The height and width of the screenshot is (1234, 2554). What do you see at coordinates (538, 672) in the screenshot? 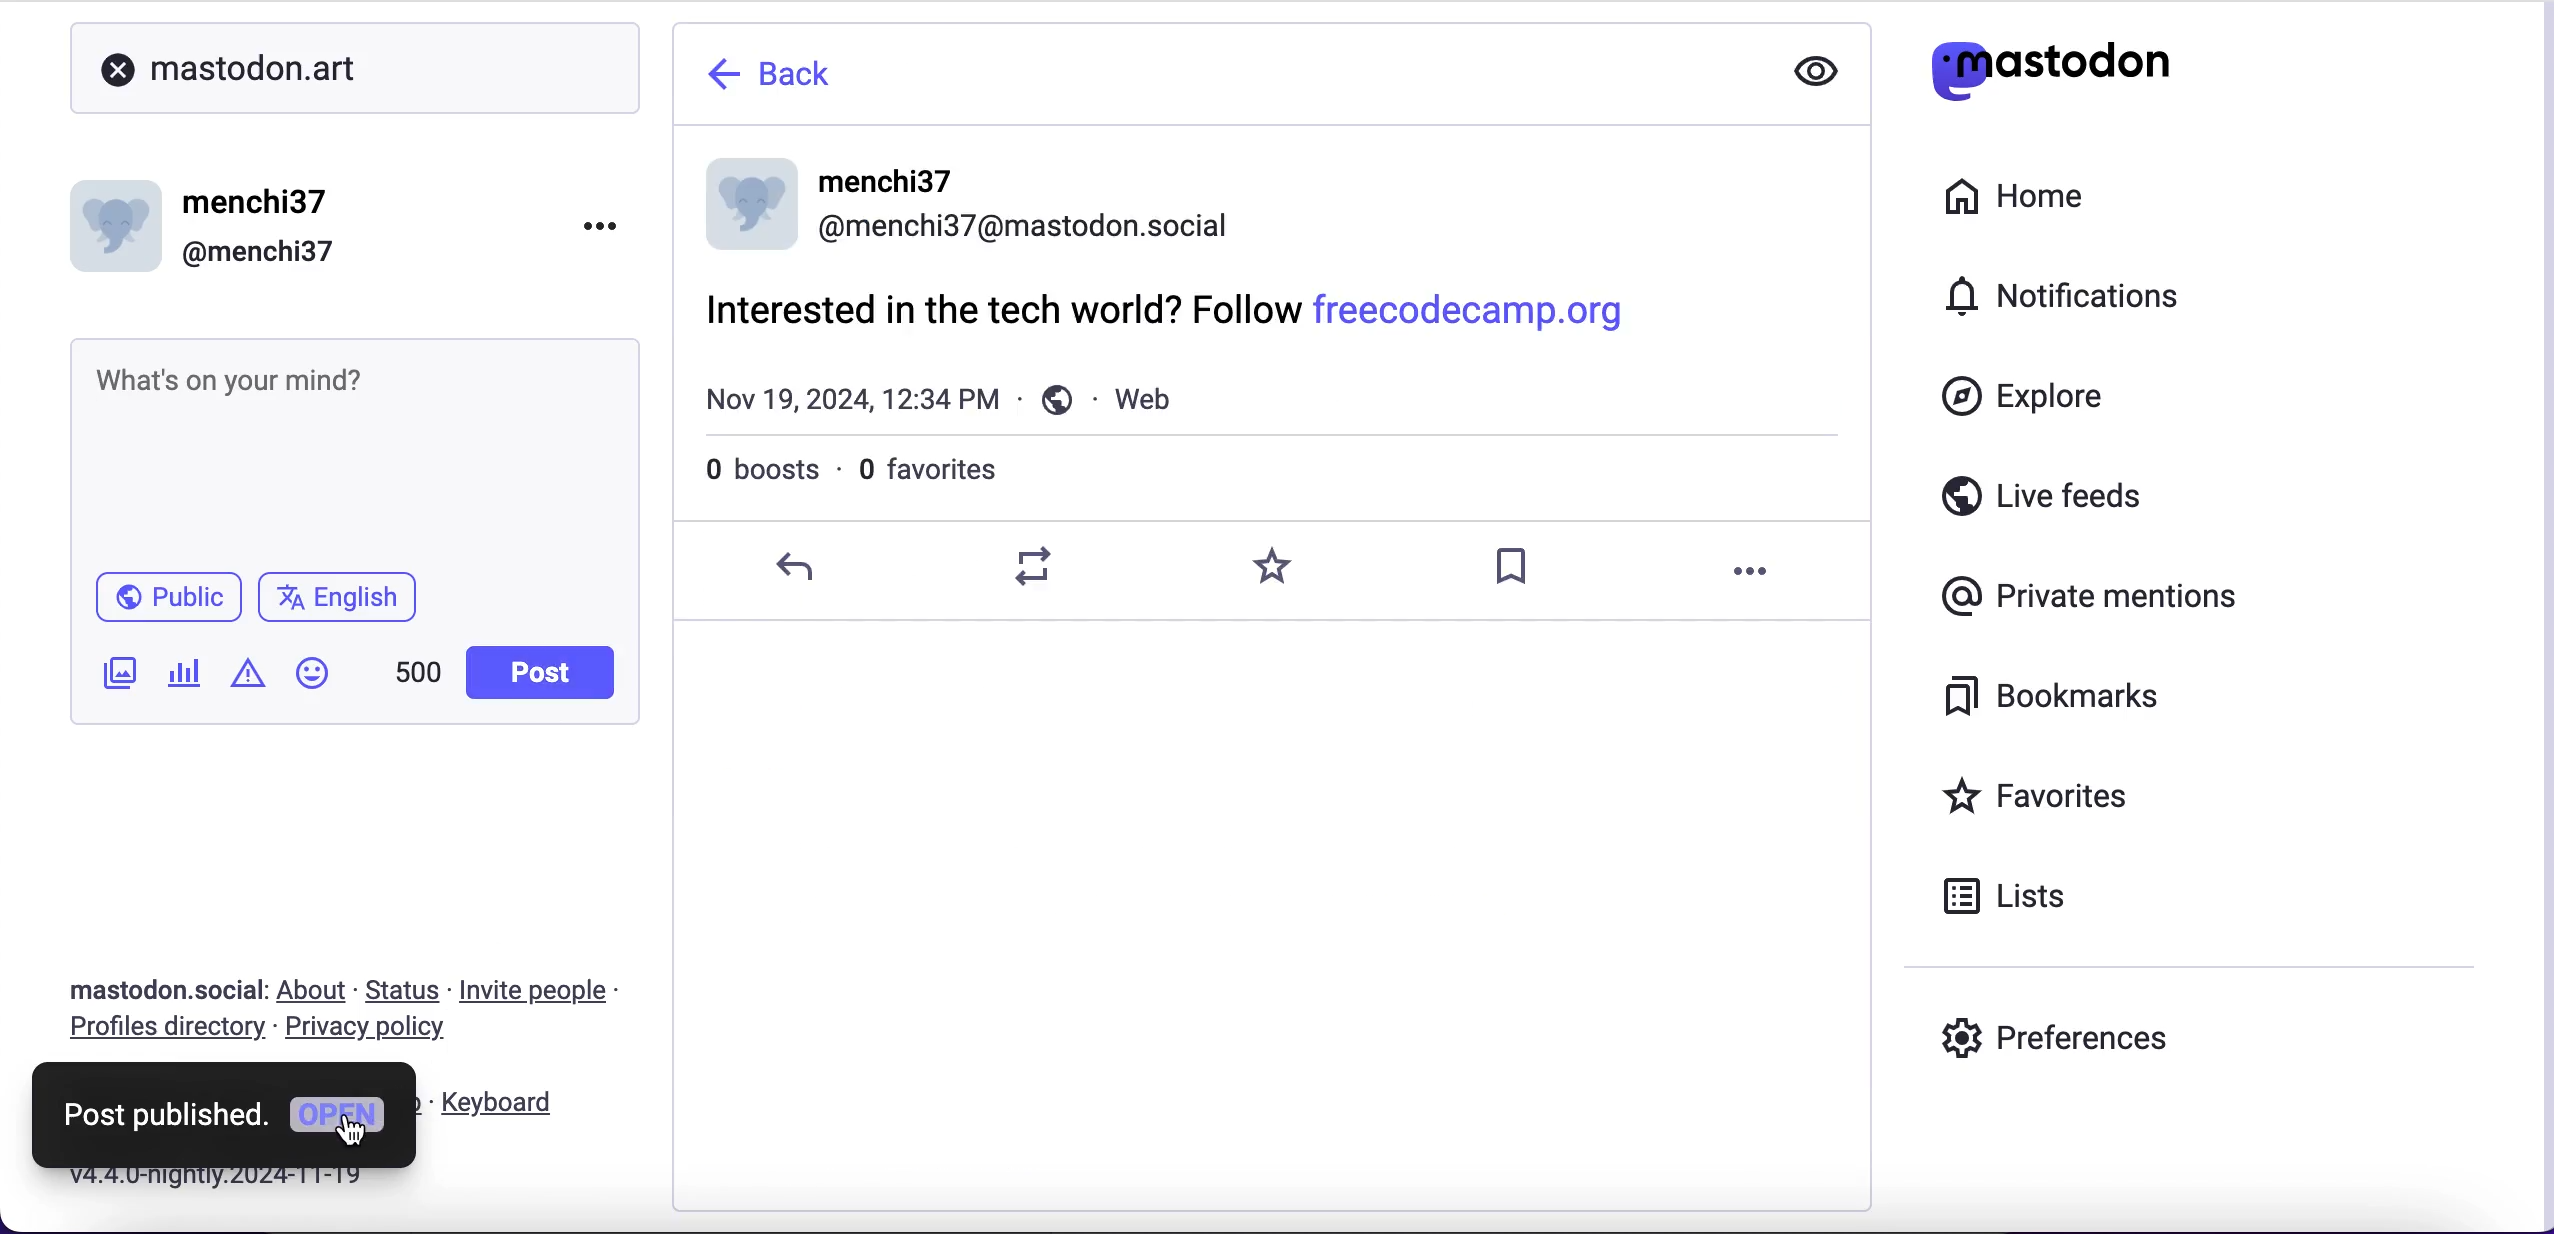
I see `post` at bounding box center [538, 672].